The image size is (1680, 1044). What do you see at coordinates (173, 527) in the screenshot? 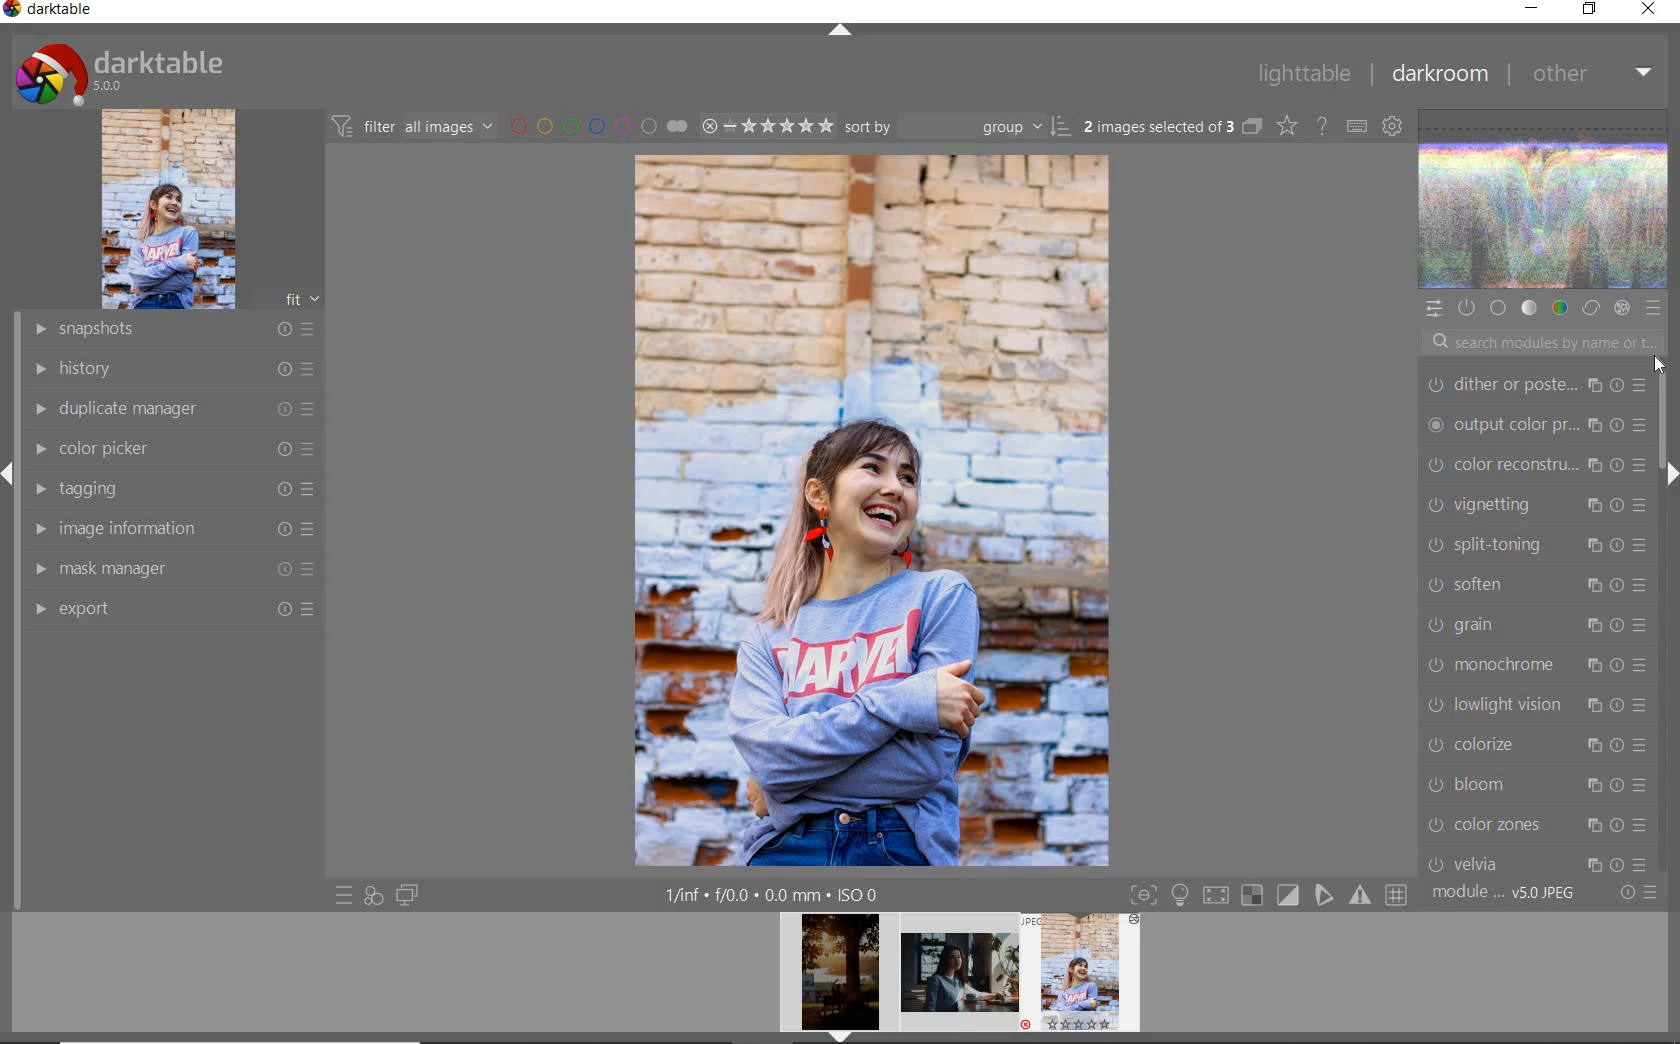
I see `image information` at bounding box center [173, 527].